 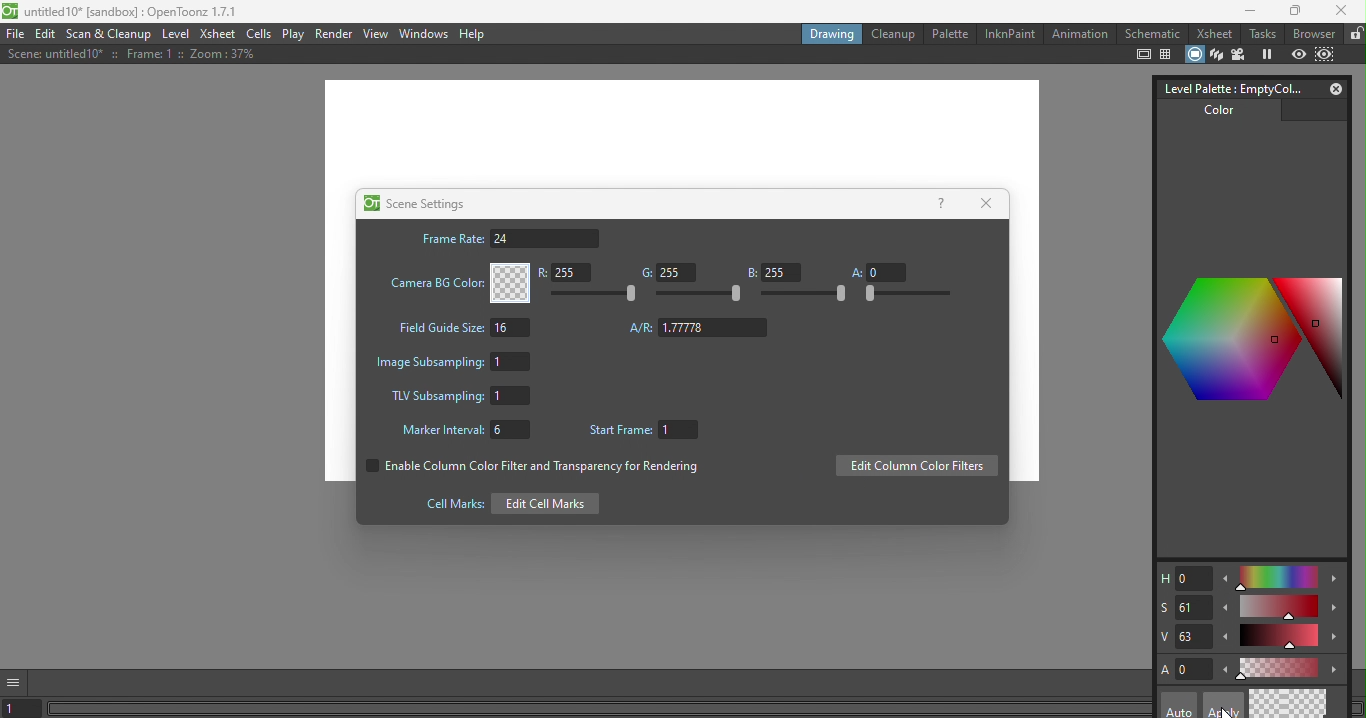 What do you see at coordinates (506, 503) in the screenshot?
I see `Edit cell marks` at bounding box center [506, 503].